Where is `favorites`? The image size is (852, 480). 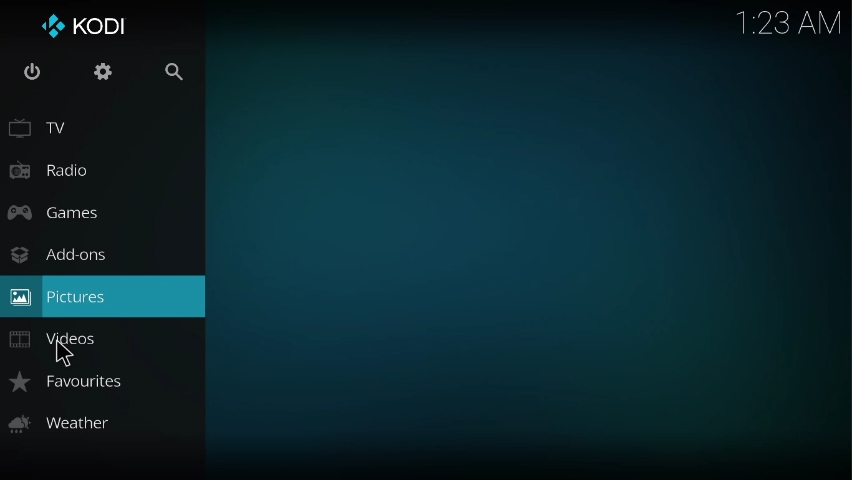
favorites is located at coordinates (65, 382).